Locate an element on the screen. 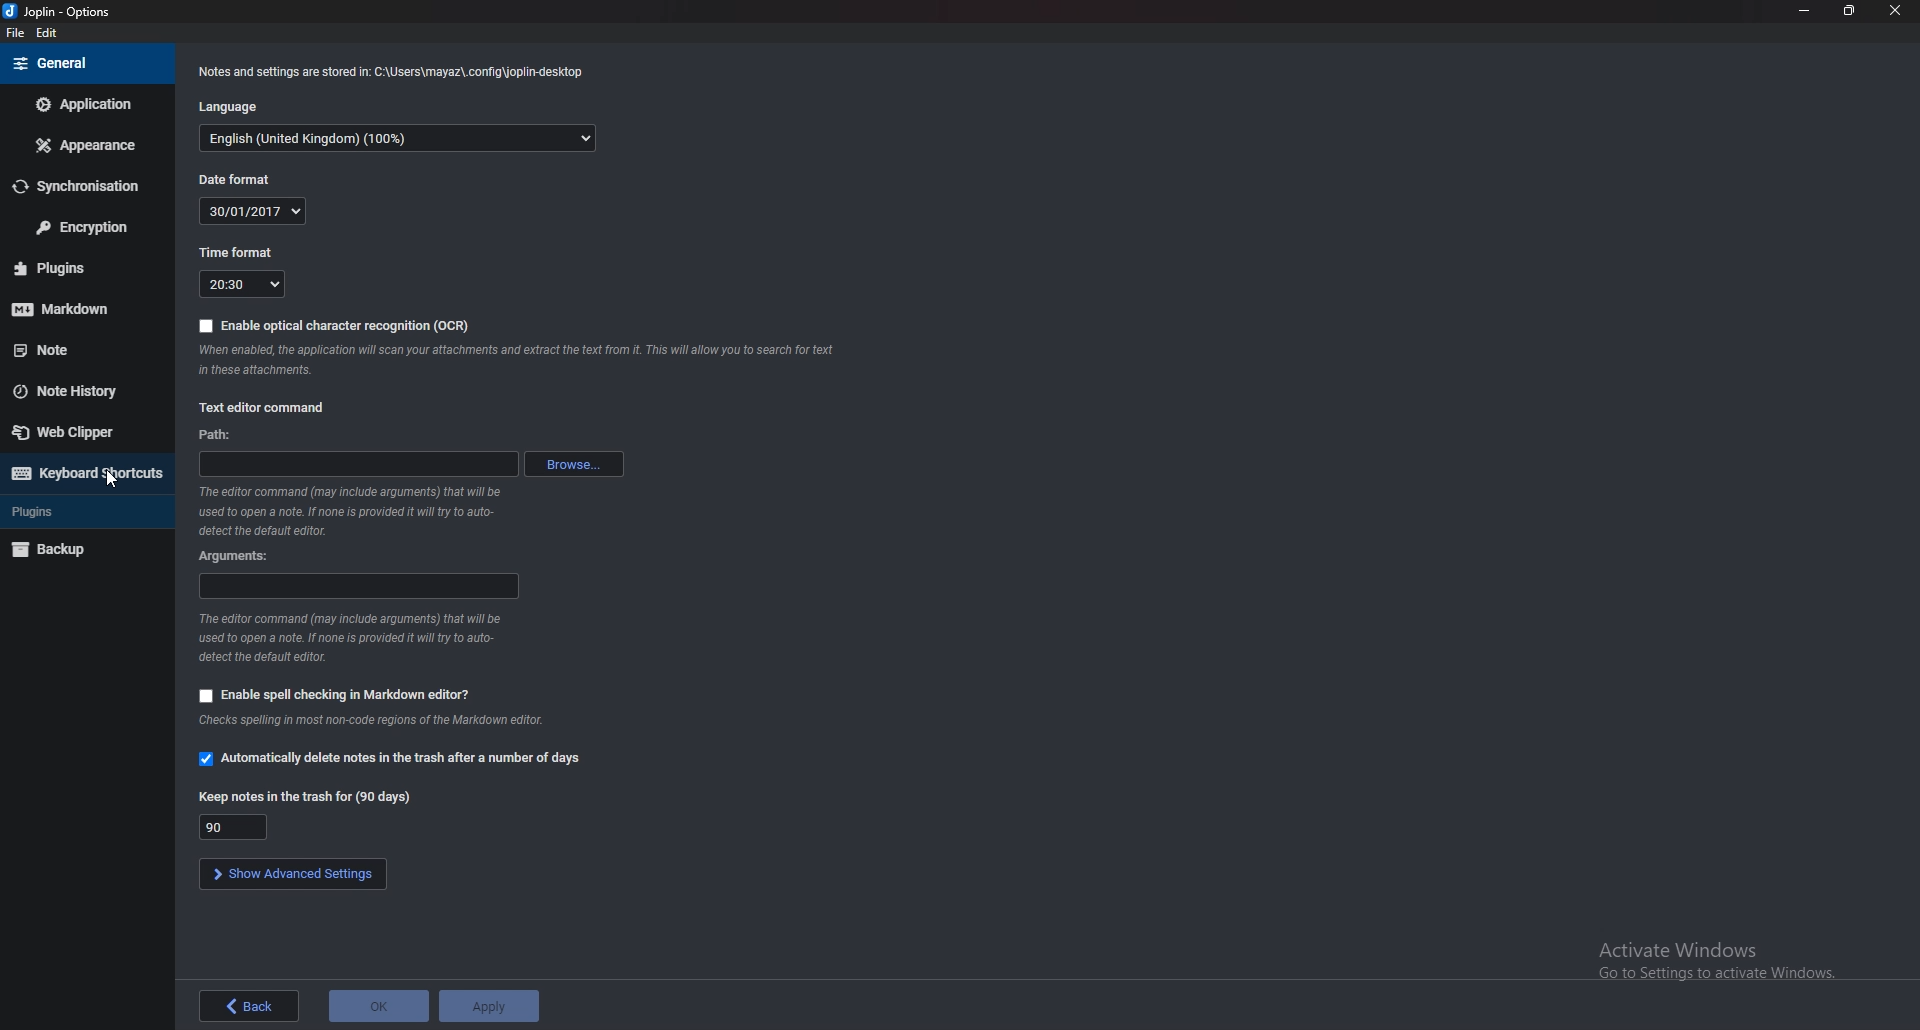 The height and width of the screenshot is (1030, 1920). info is located at coordinates (352, 637).